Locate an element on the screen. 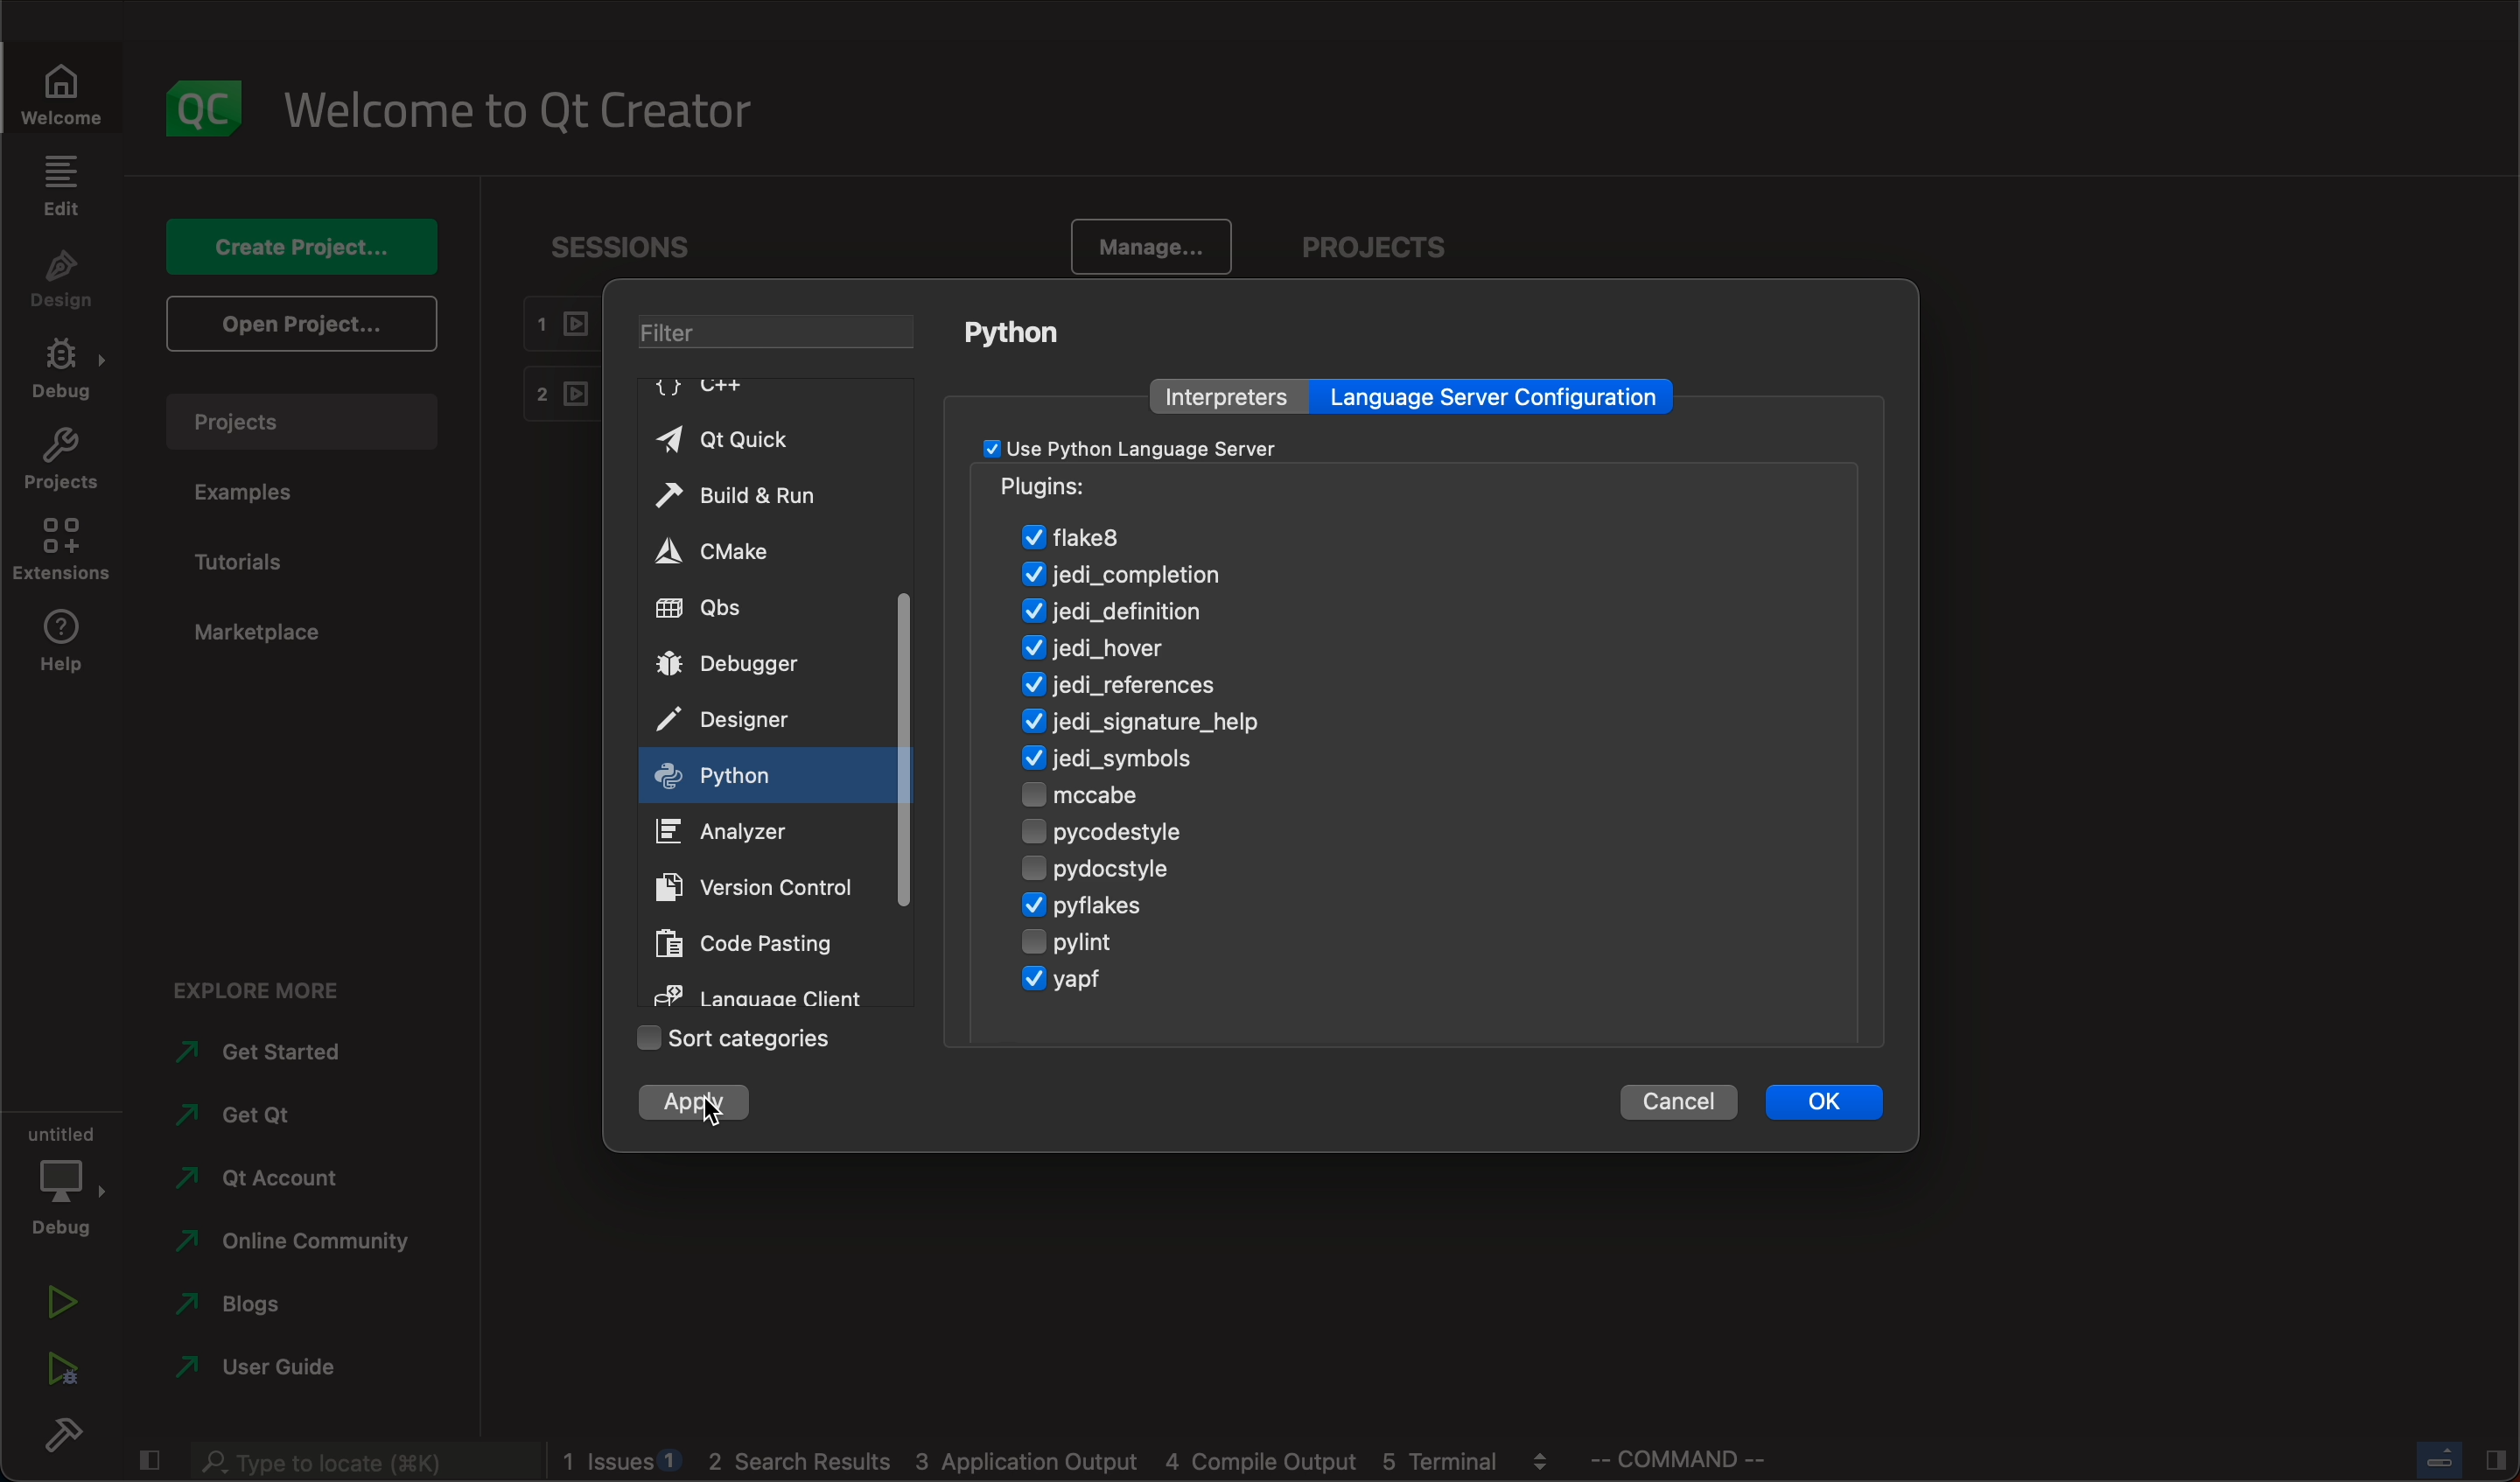  code  is located at coordinates (755, 938).